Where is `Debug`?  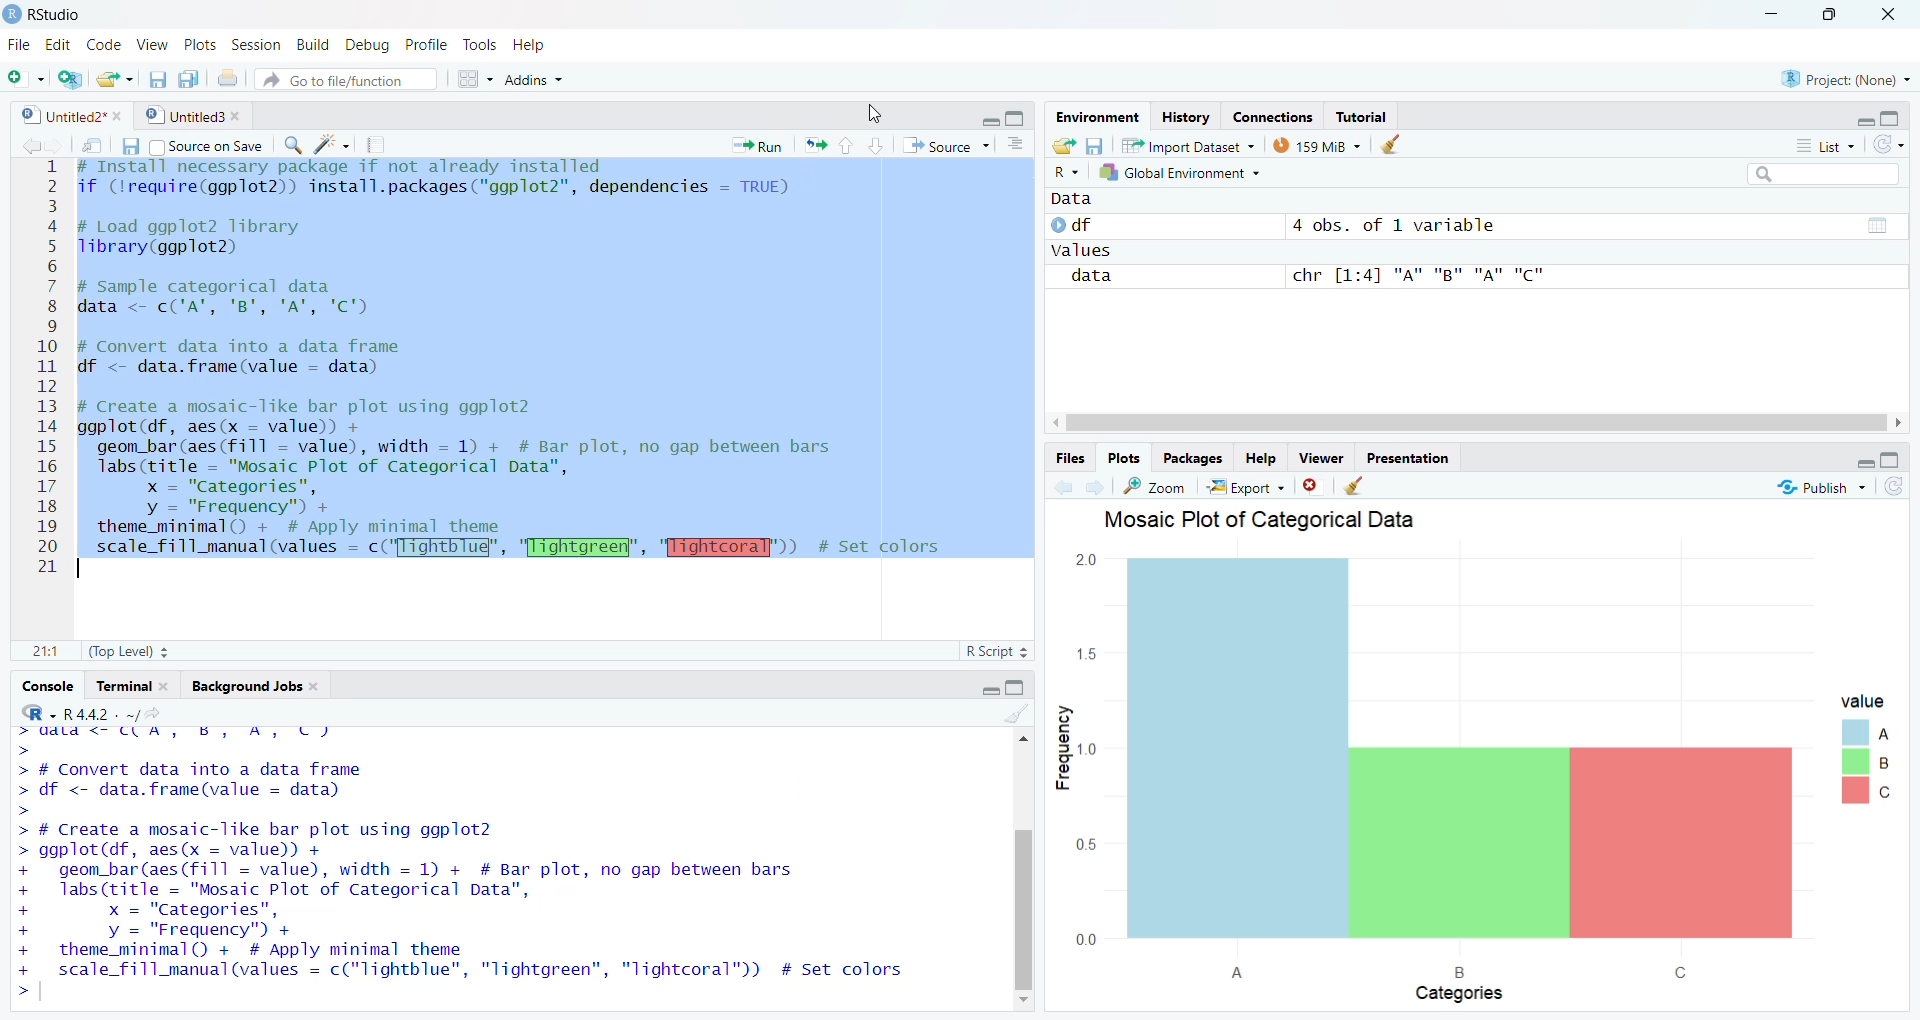
Debug is located at coordinates (366, 47).